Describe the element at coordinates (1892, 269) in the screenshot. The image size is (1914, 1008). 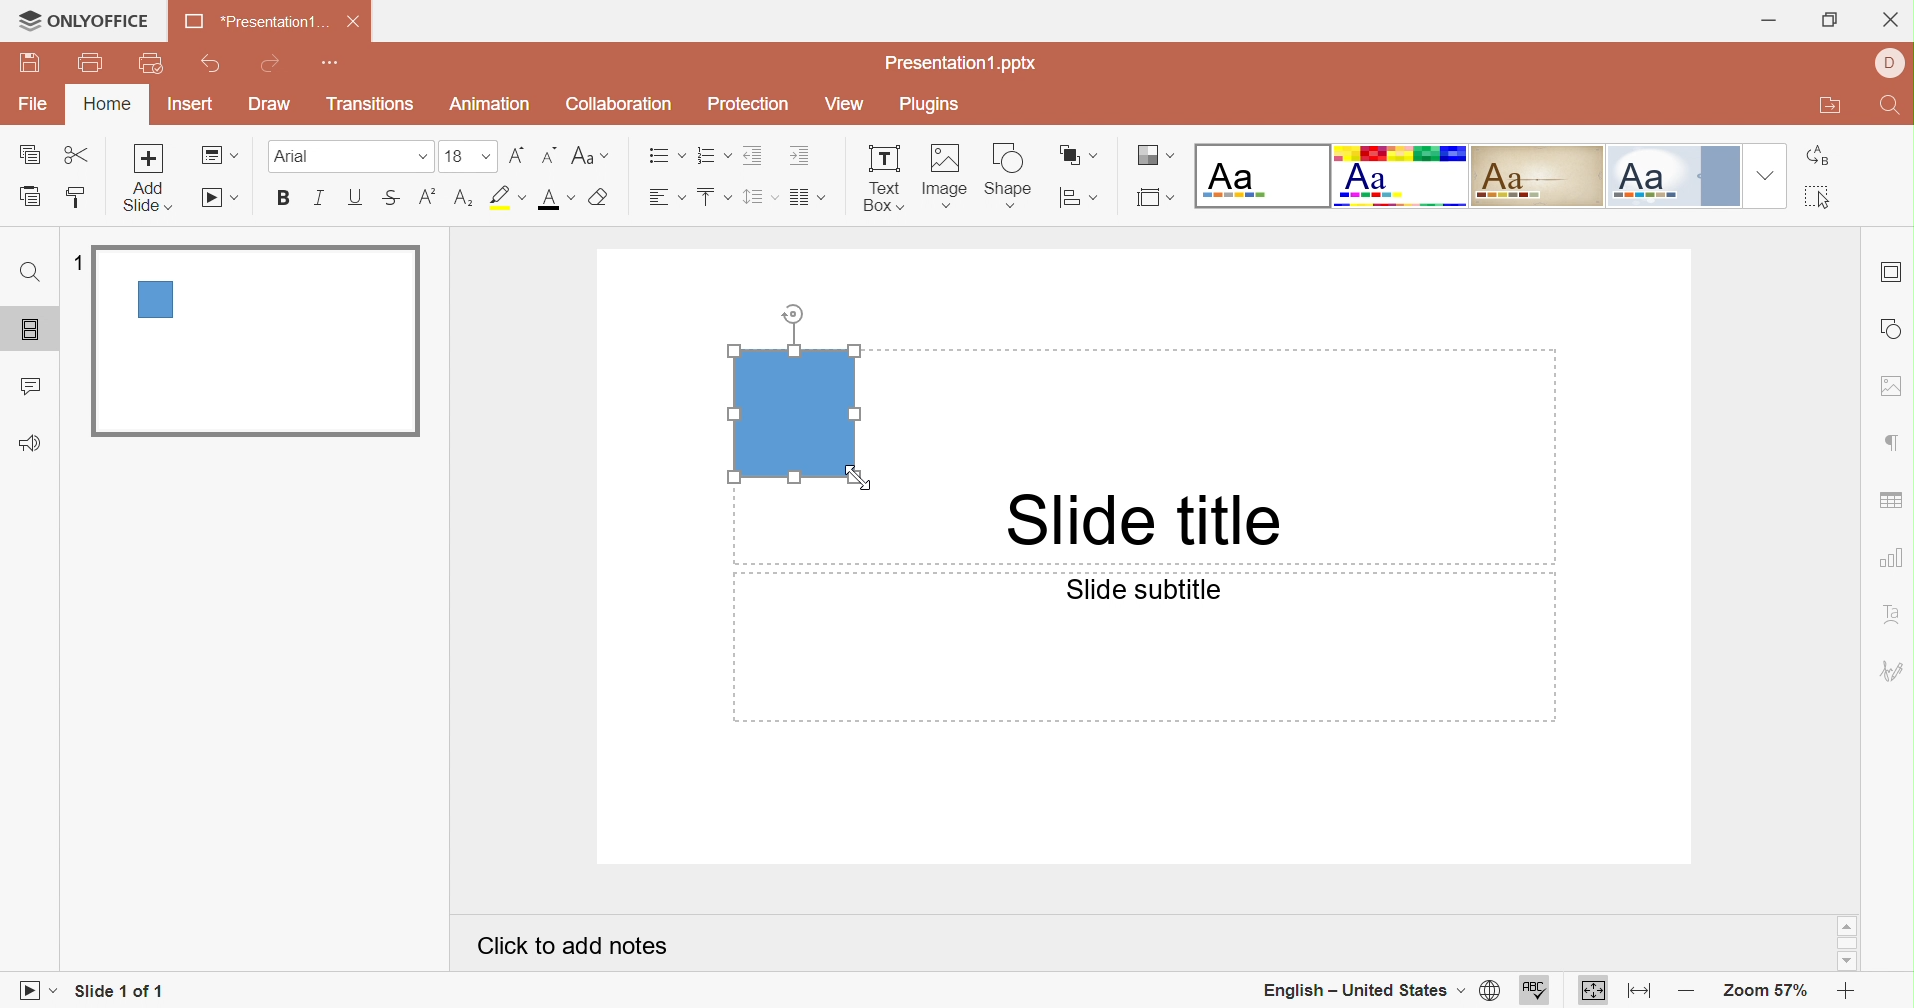
I see `Slide settings` at that location.